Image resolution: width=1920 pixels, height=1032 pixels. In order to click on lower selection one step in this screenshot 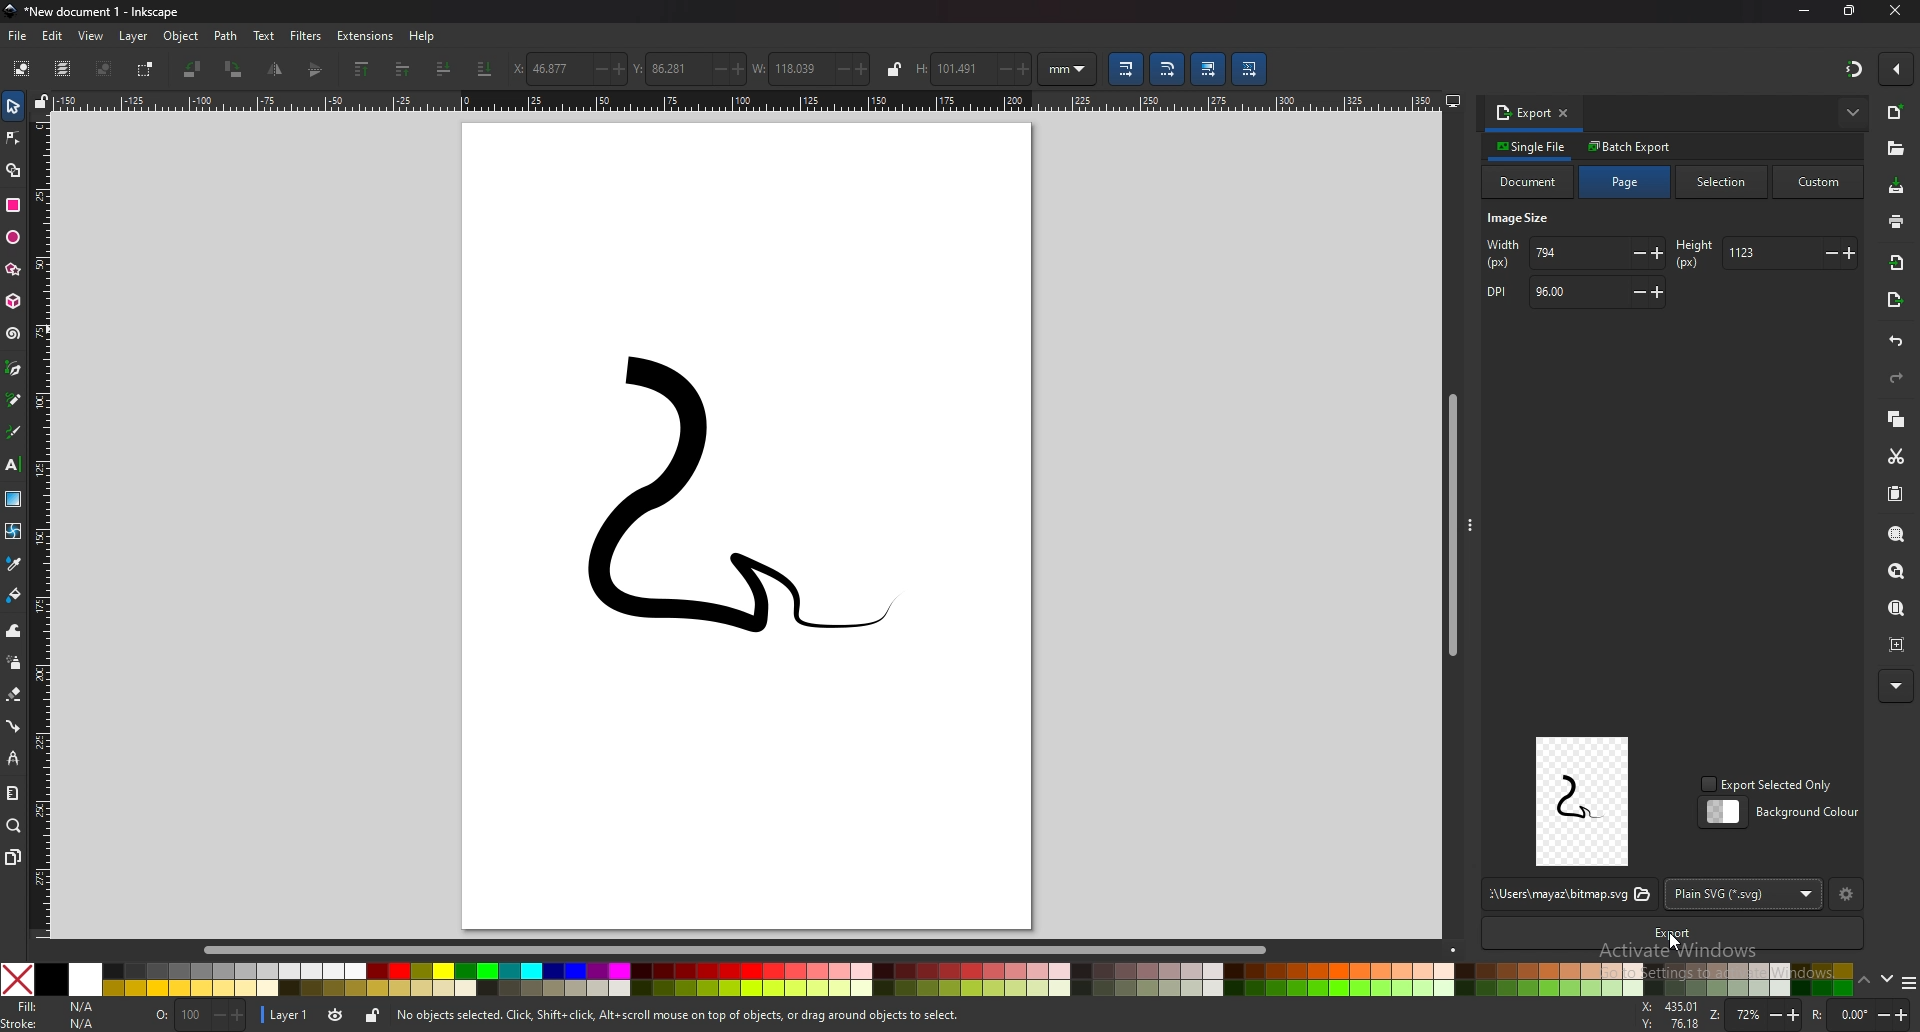, I will do `click(445, 67)`.